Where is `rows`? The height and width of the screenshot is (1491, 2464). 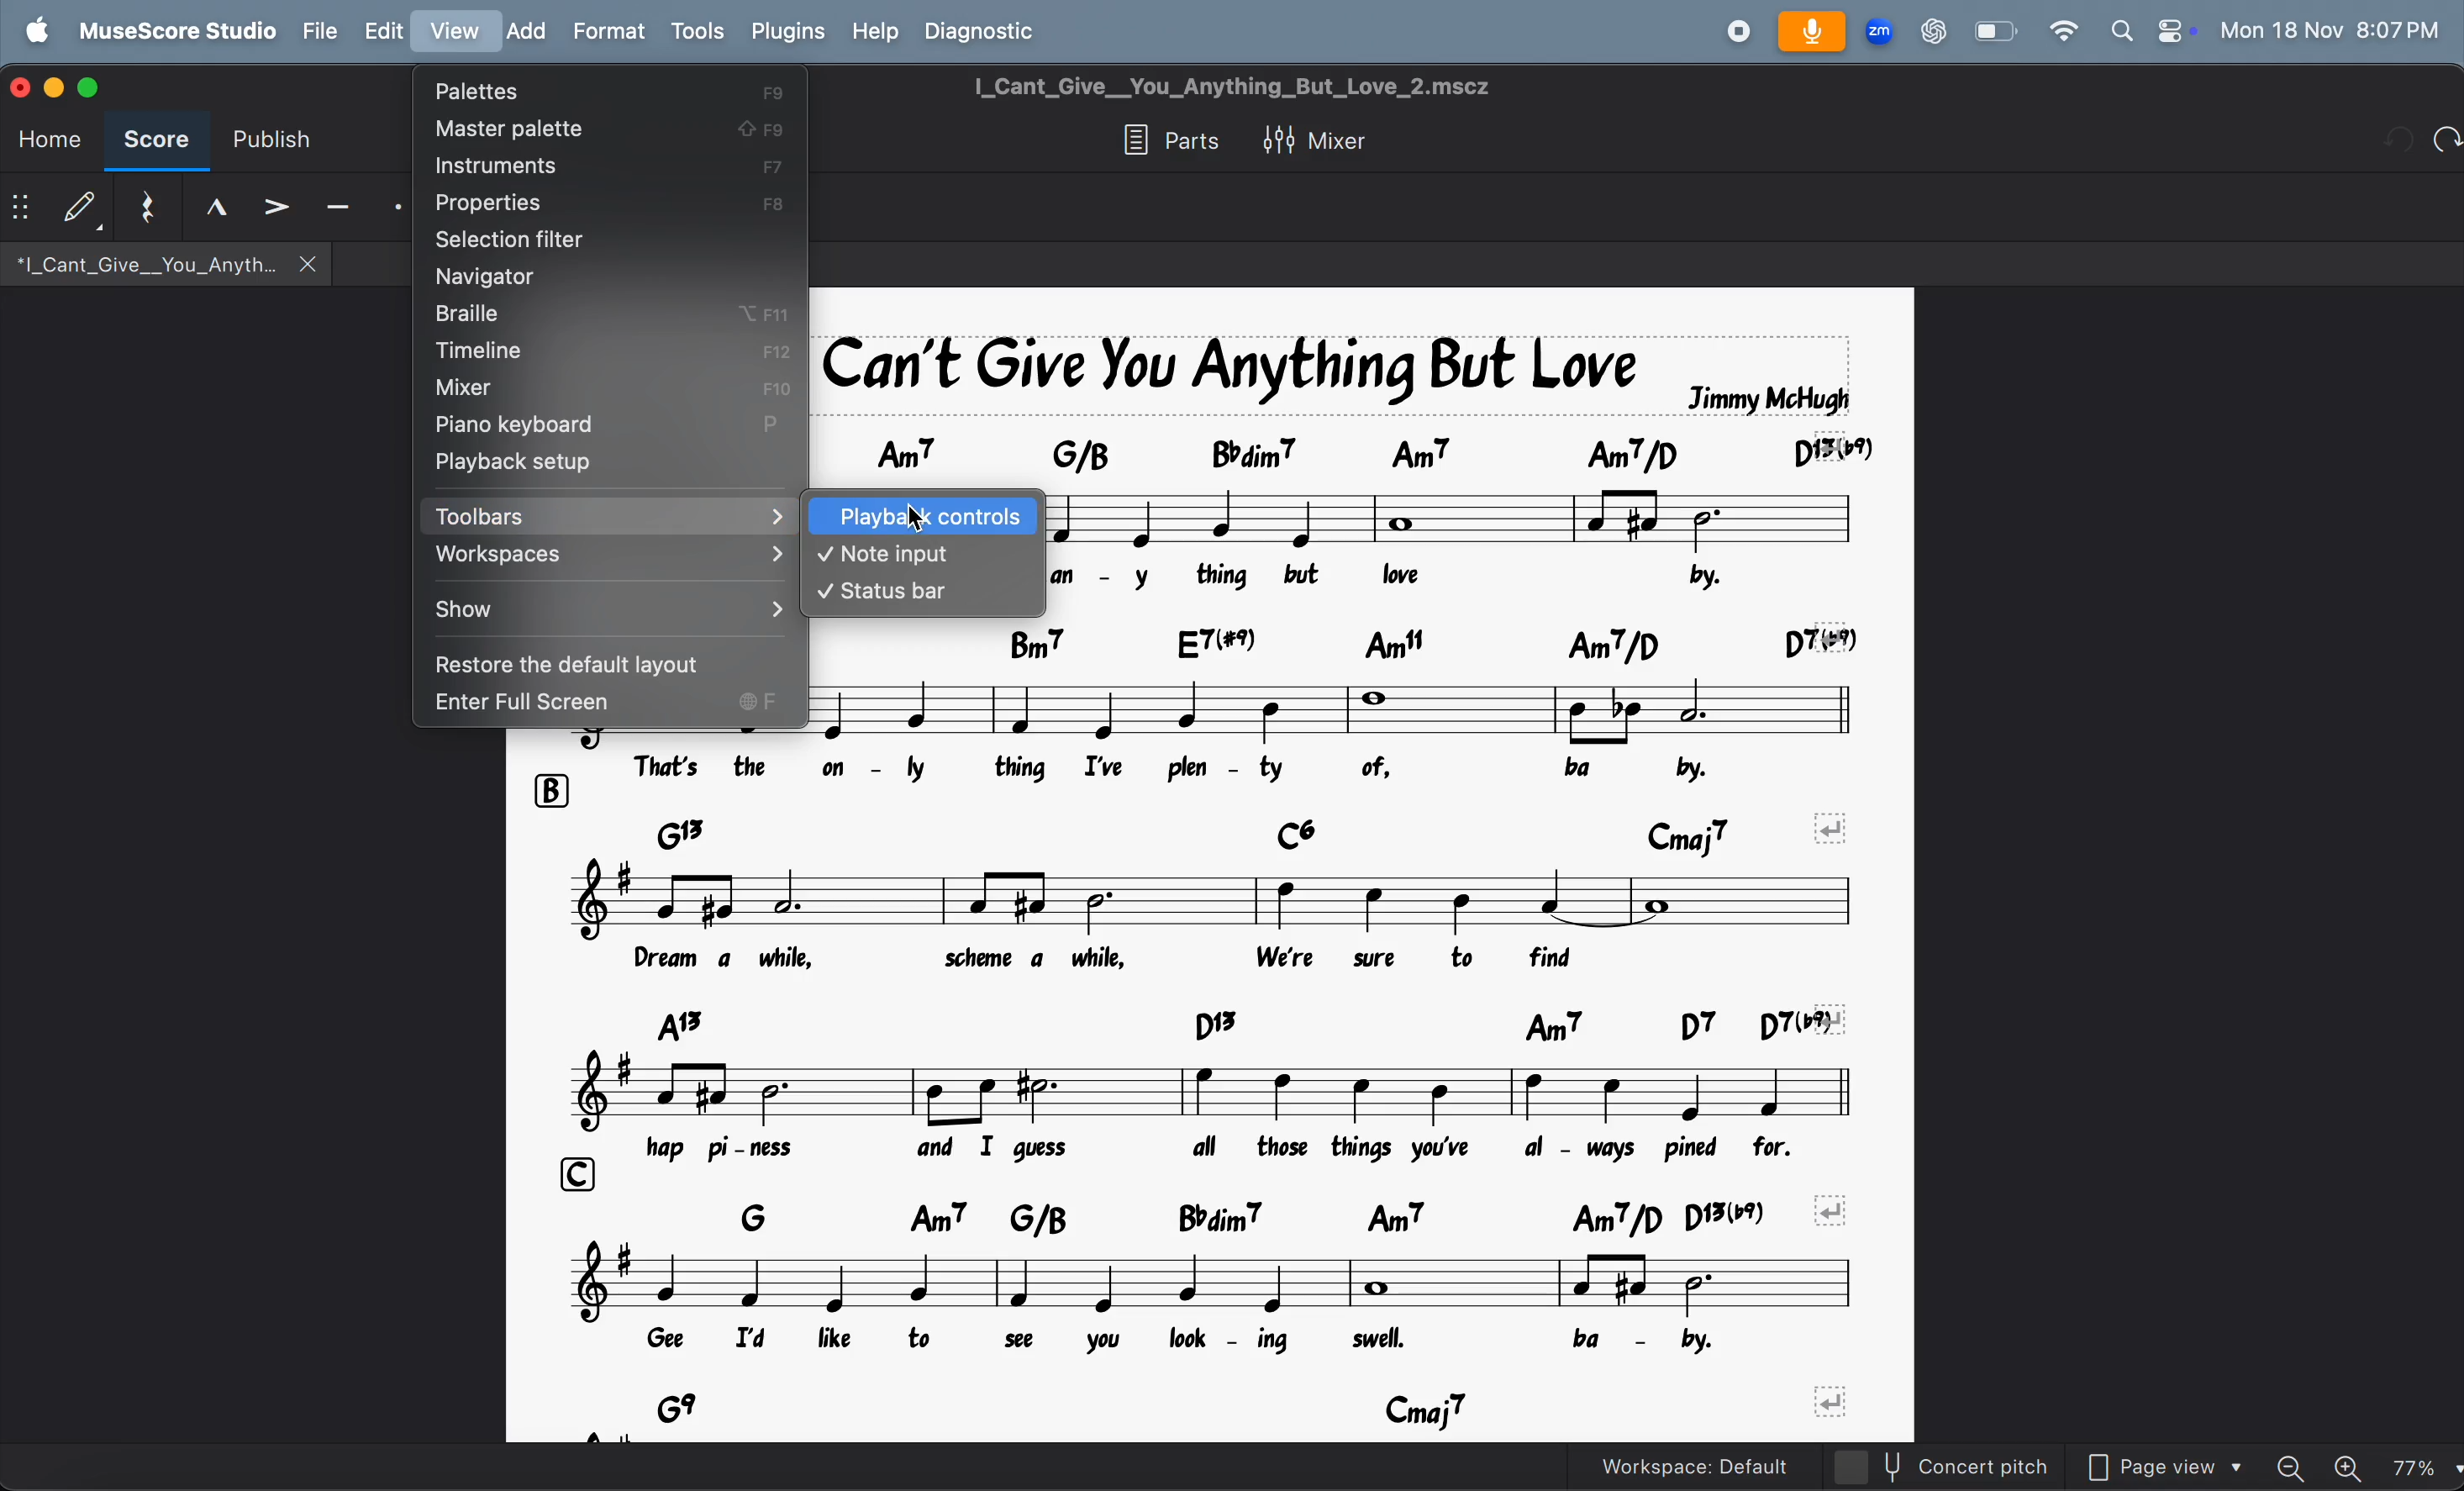 rows is located at coordinates (572, 1173).